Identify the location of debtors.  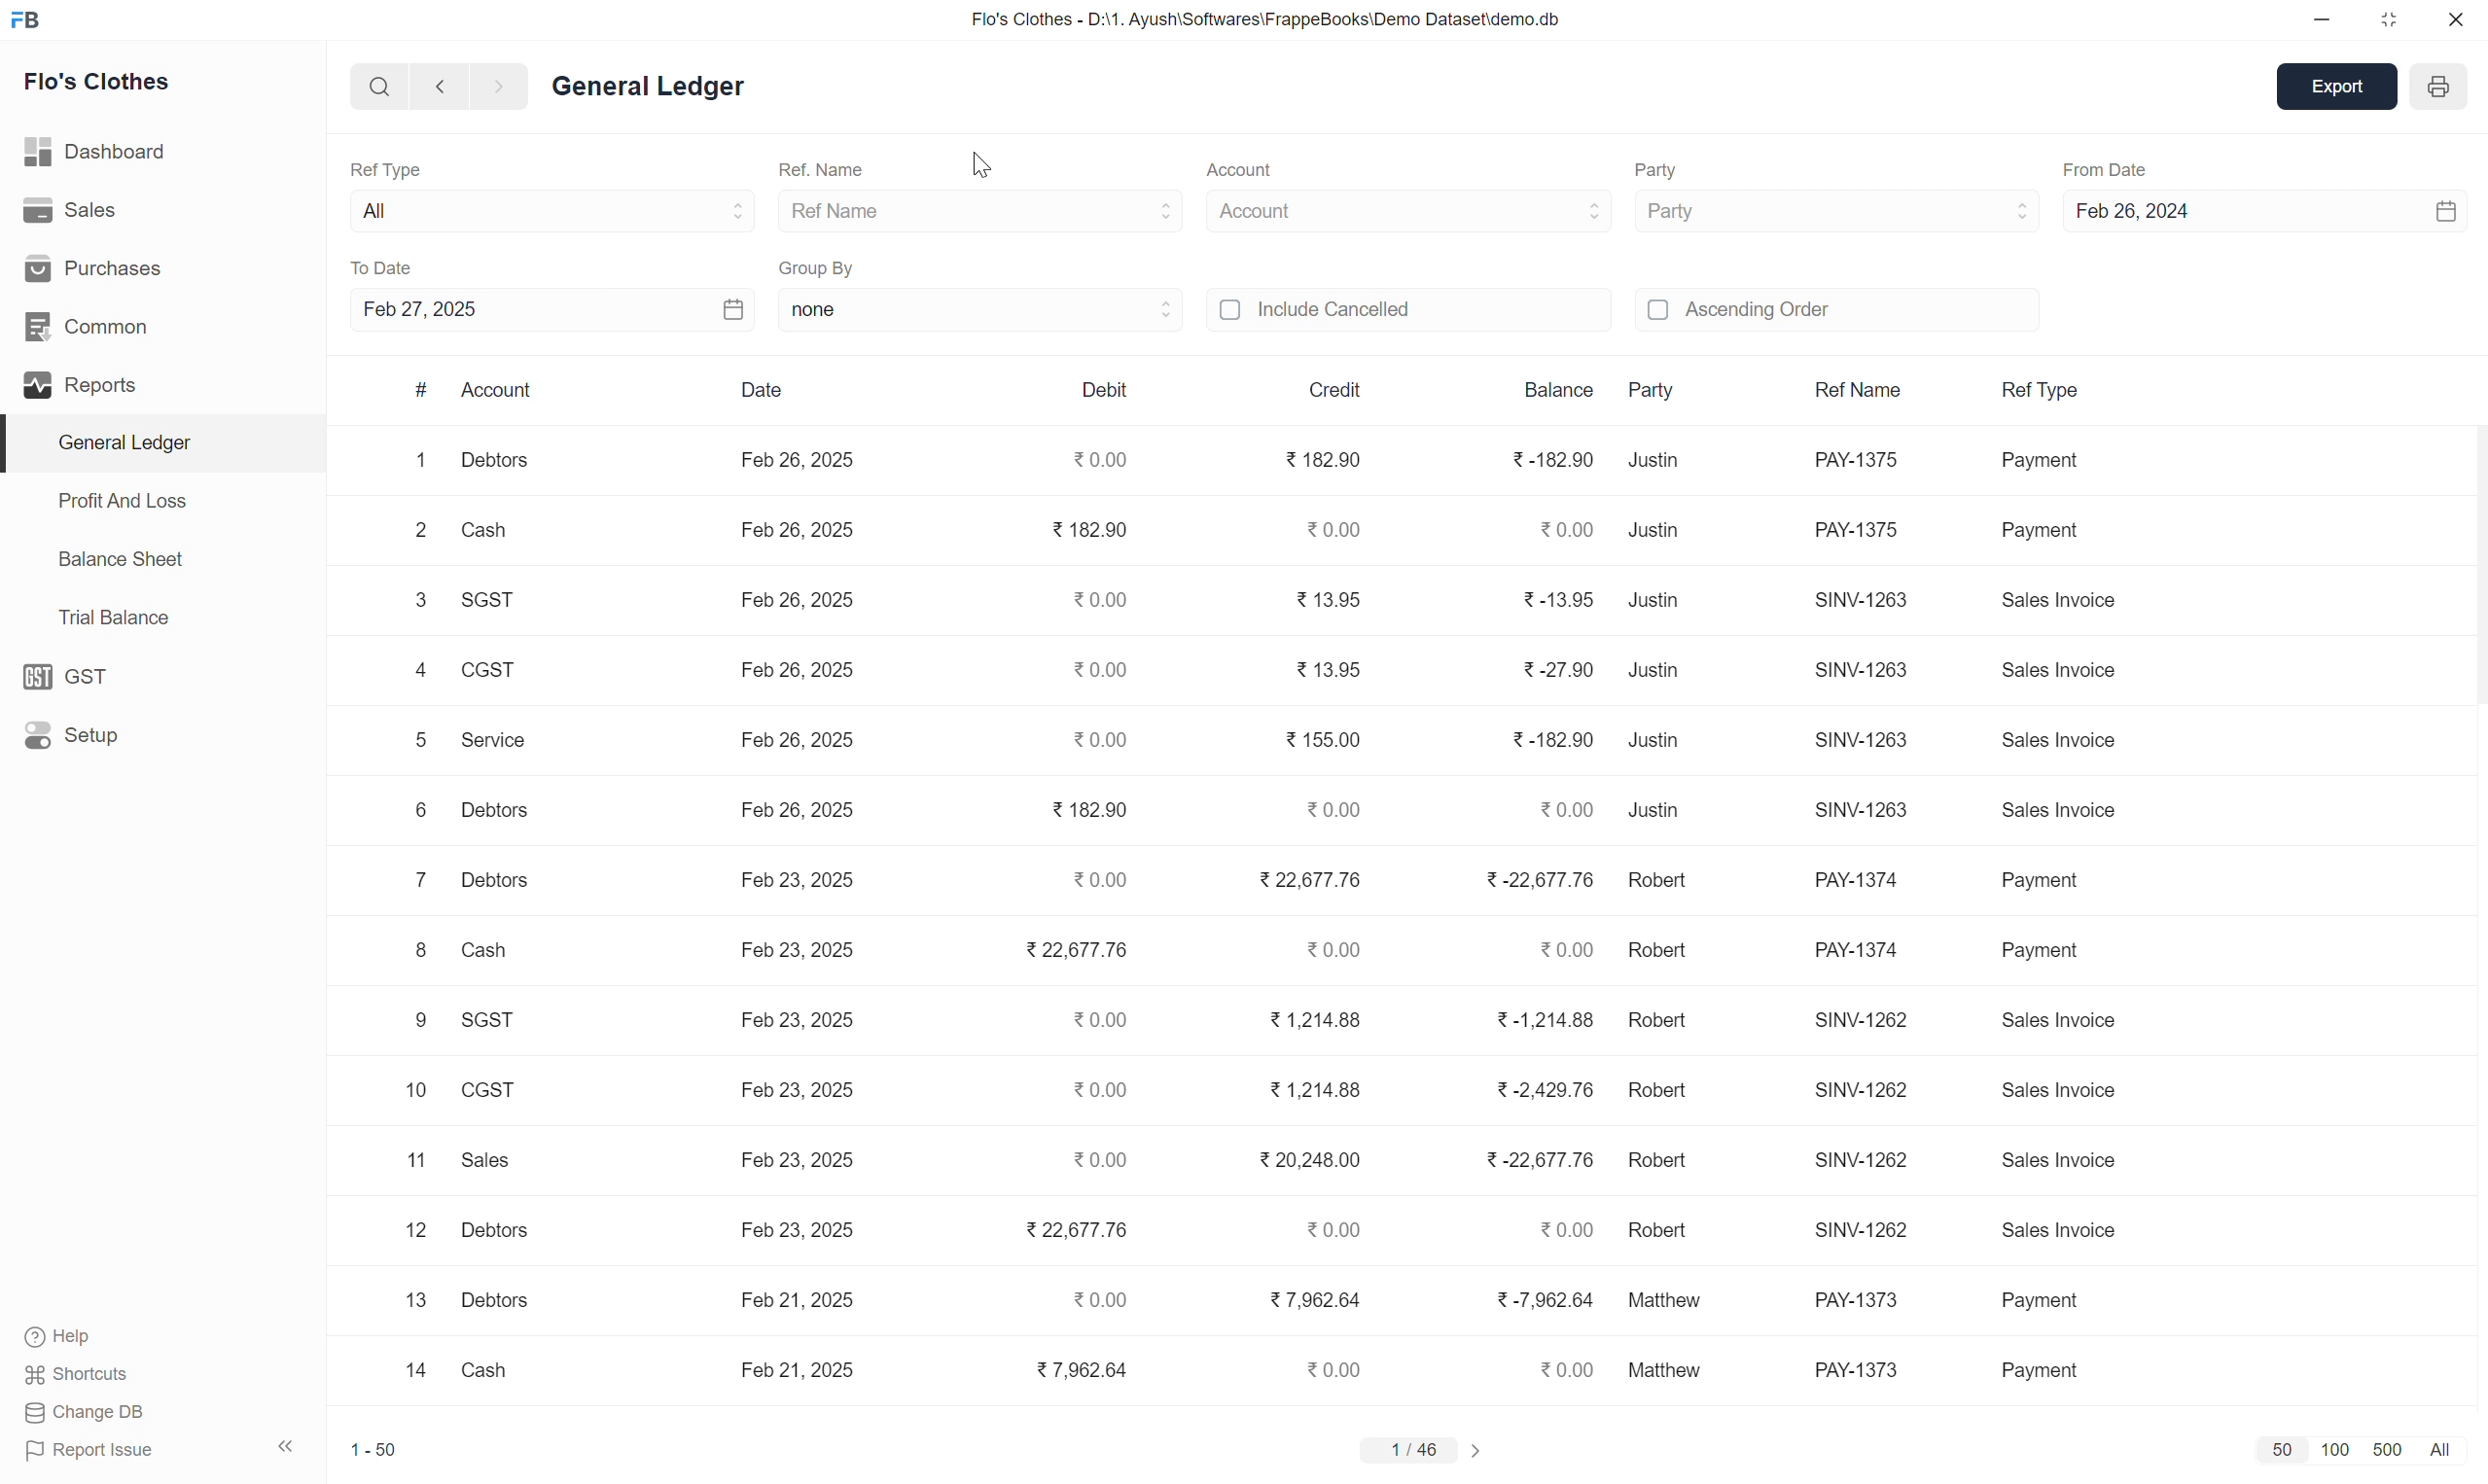
(490, 1299).